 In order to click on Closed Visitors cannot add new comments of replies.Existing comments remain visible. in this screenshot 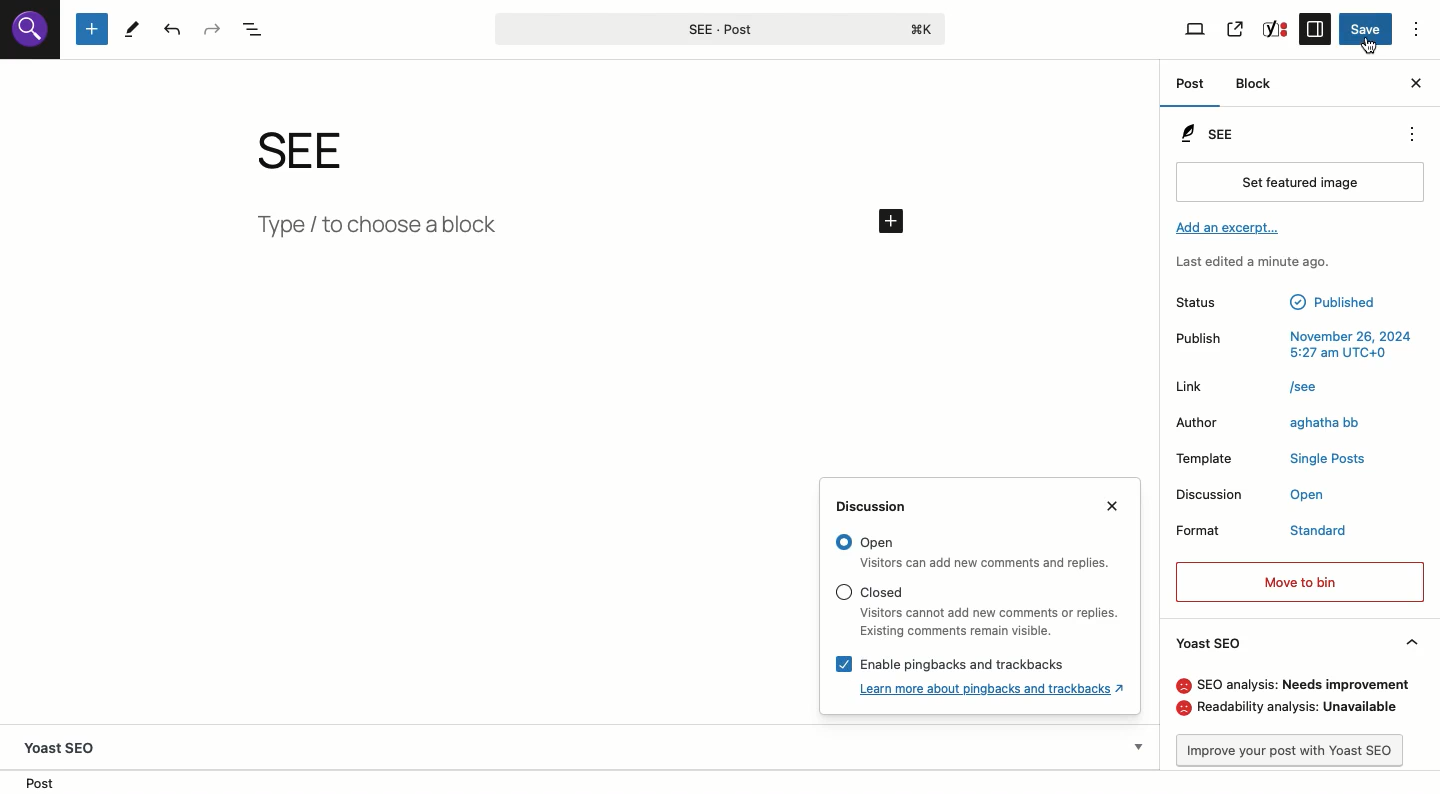, I will do `click(974, 610)`.